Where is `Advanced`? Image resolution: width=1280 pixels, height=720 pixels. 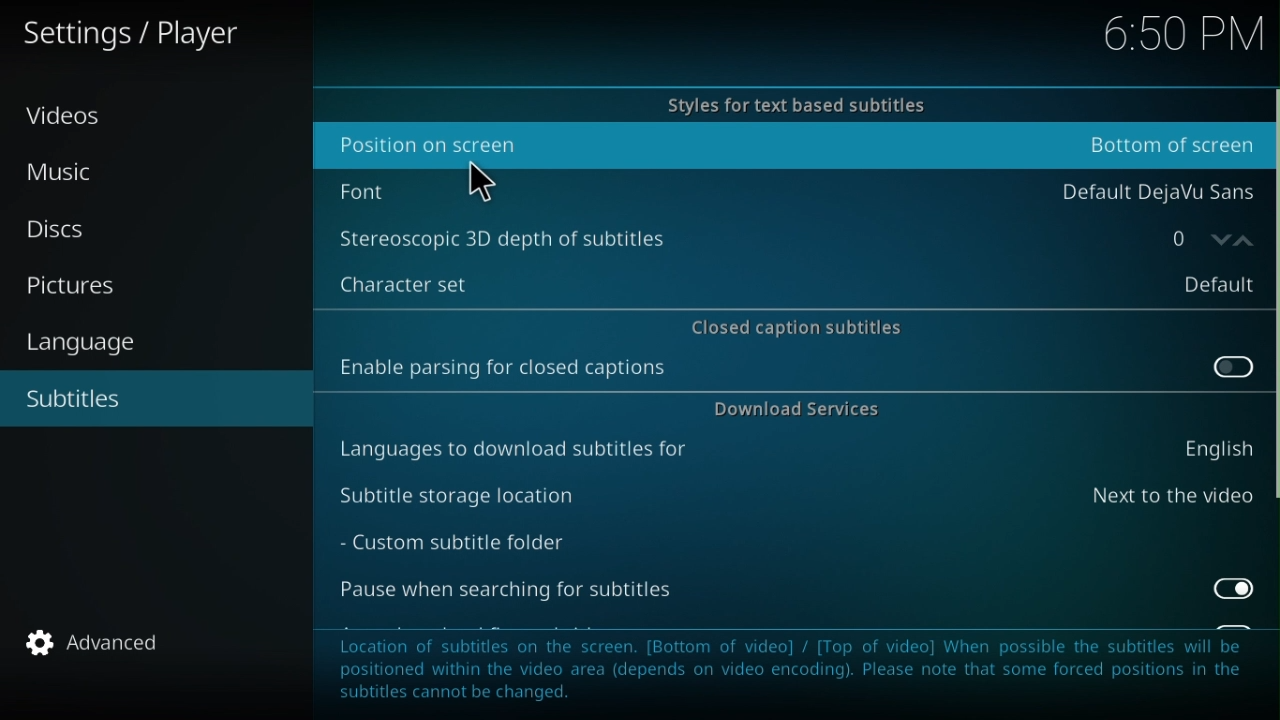
Advanced is located at coordinates (91, 642).